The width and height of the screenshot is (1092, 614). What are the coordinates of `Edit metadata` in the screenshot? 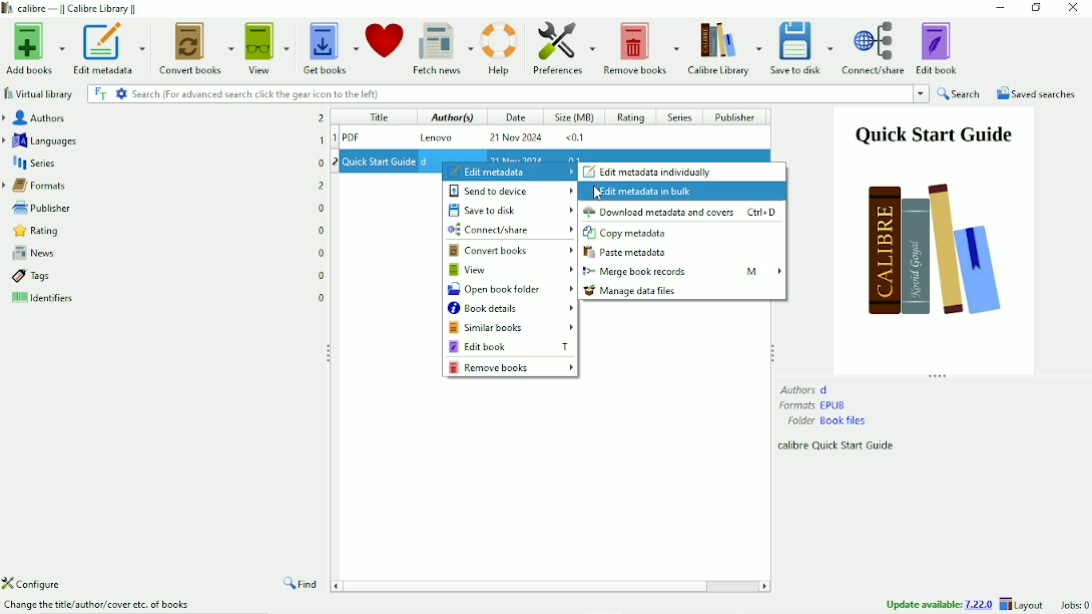 It's located at (107, 49).